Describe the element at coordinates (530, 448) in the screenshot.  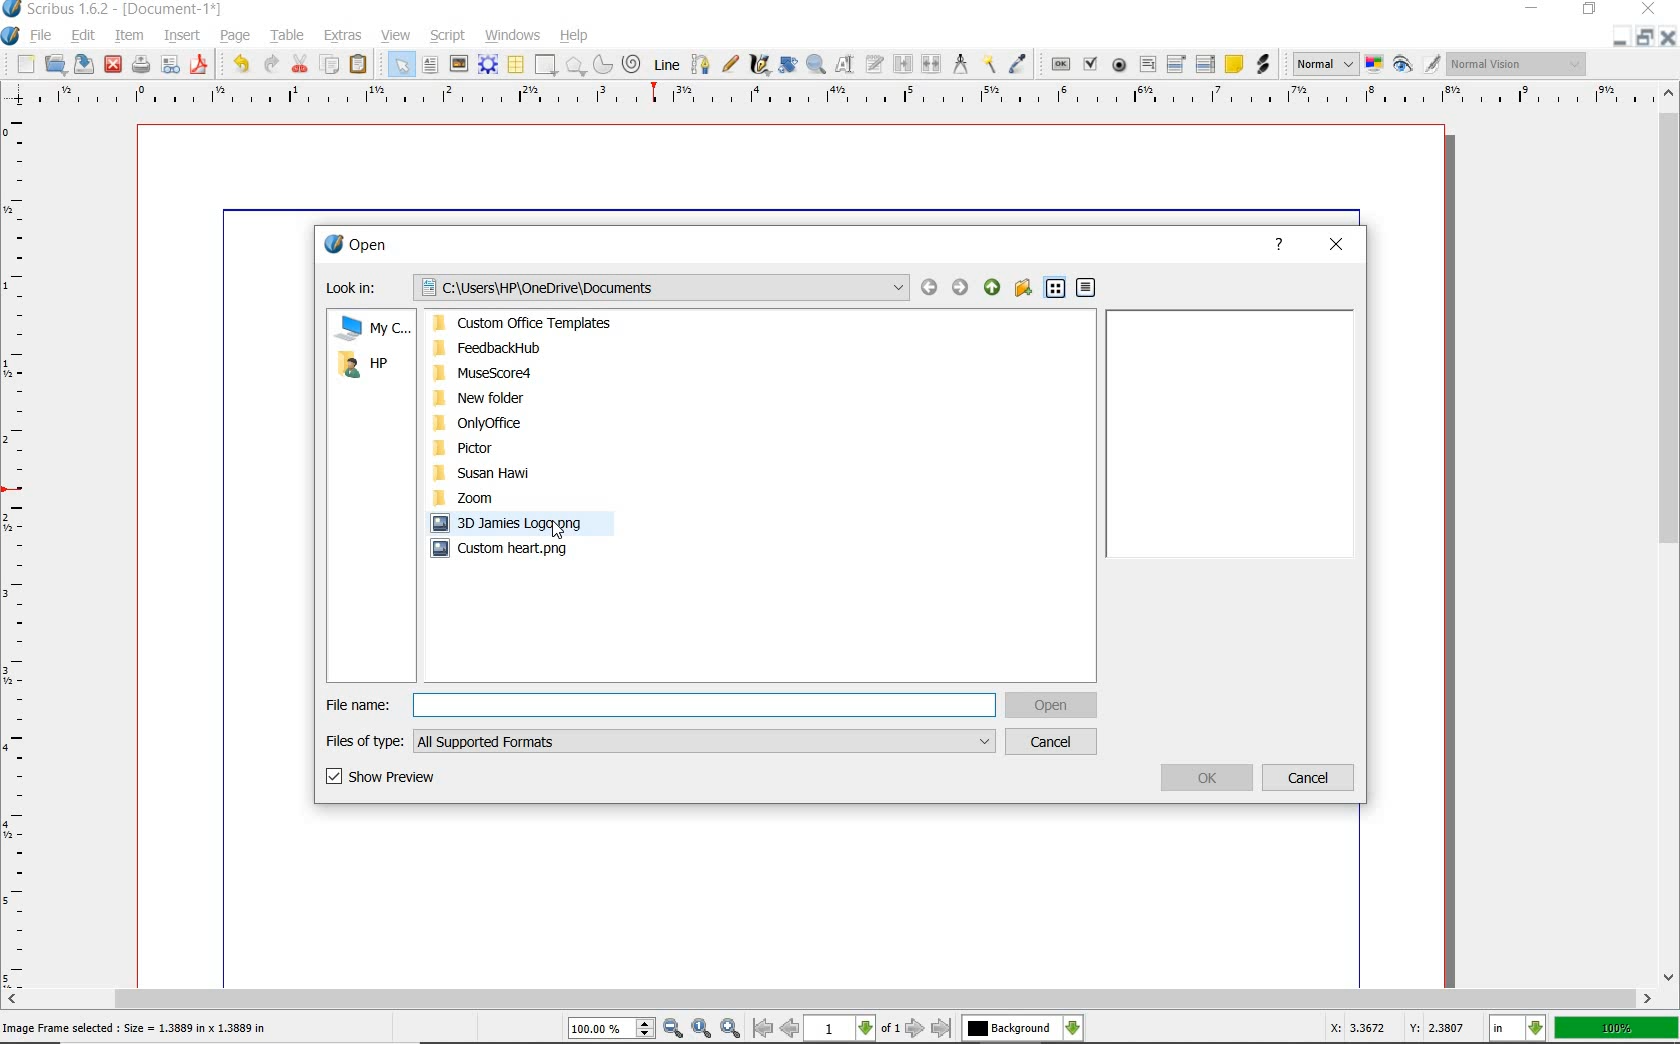
I see `Pictor` at that location.